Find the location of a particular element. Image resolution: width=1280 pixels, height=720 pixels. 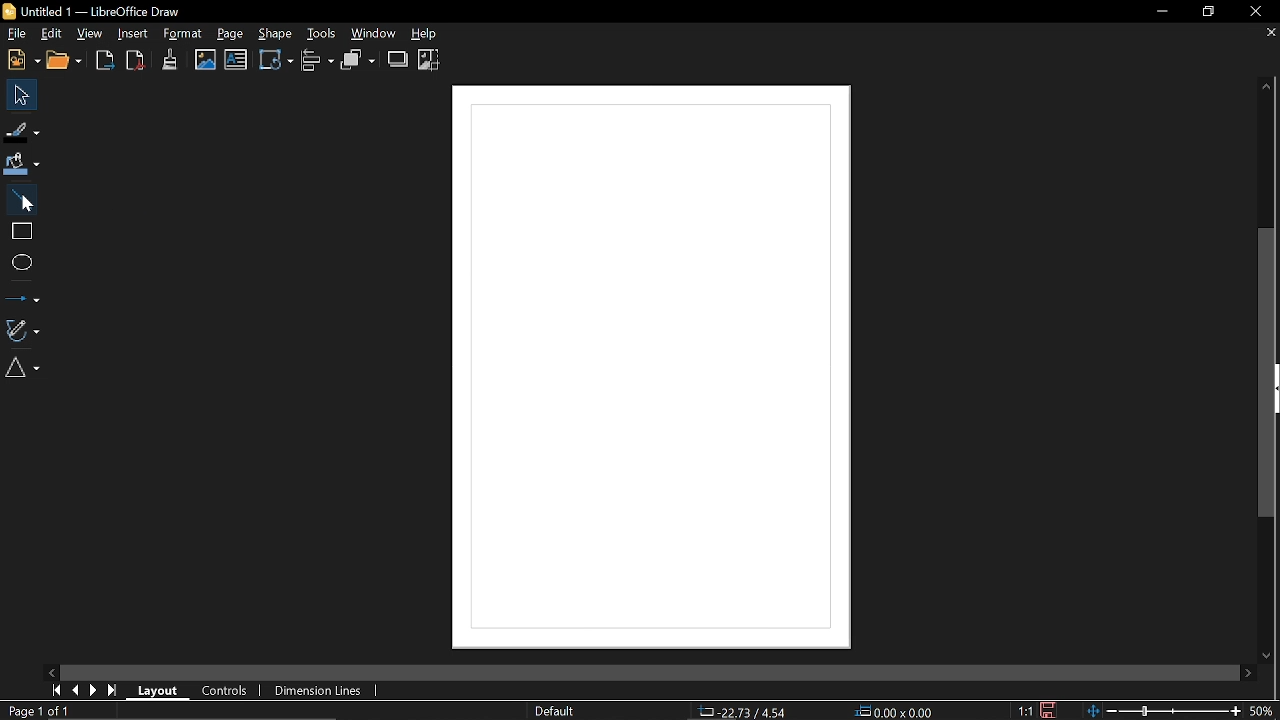

Window is located at coordinates (377, 34).